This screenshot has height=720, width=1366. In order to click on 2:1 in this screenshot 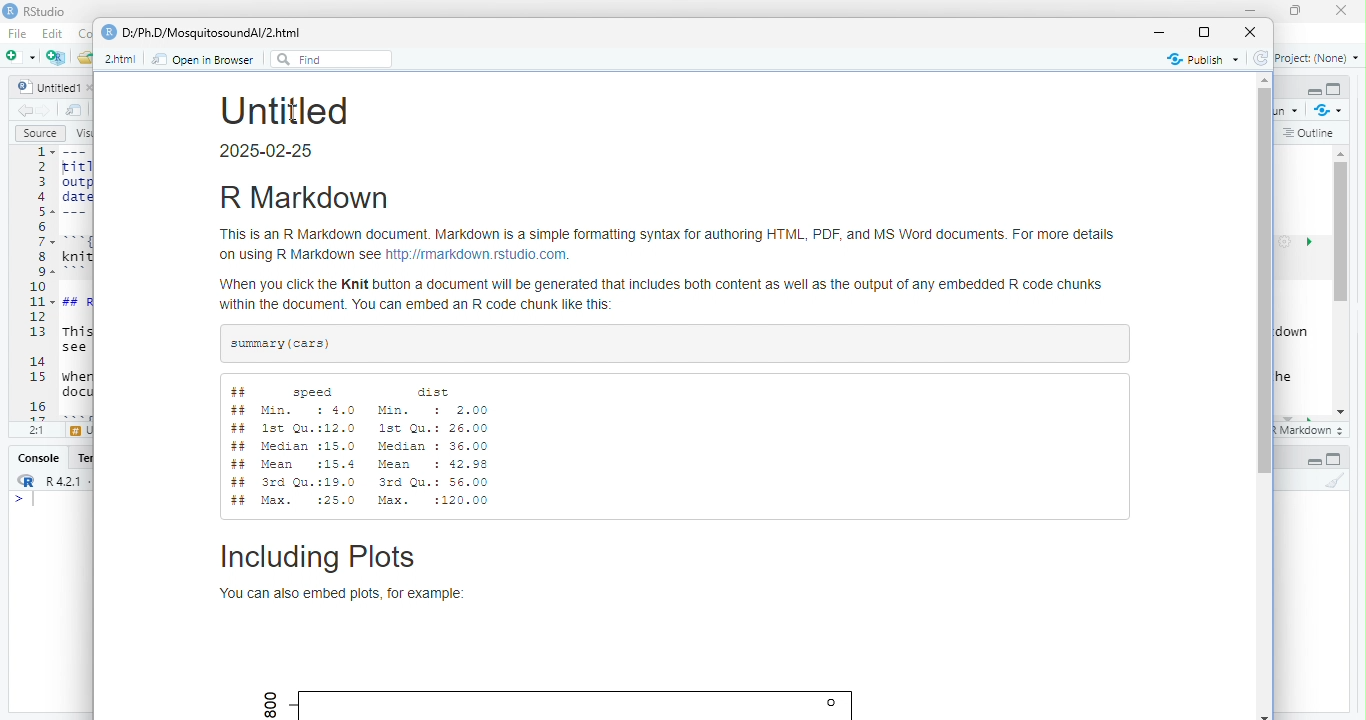, I will do `click(38, 429)`.